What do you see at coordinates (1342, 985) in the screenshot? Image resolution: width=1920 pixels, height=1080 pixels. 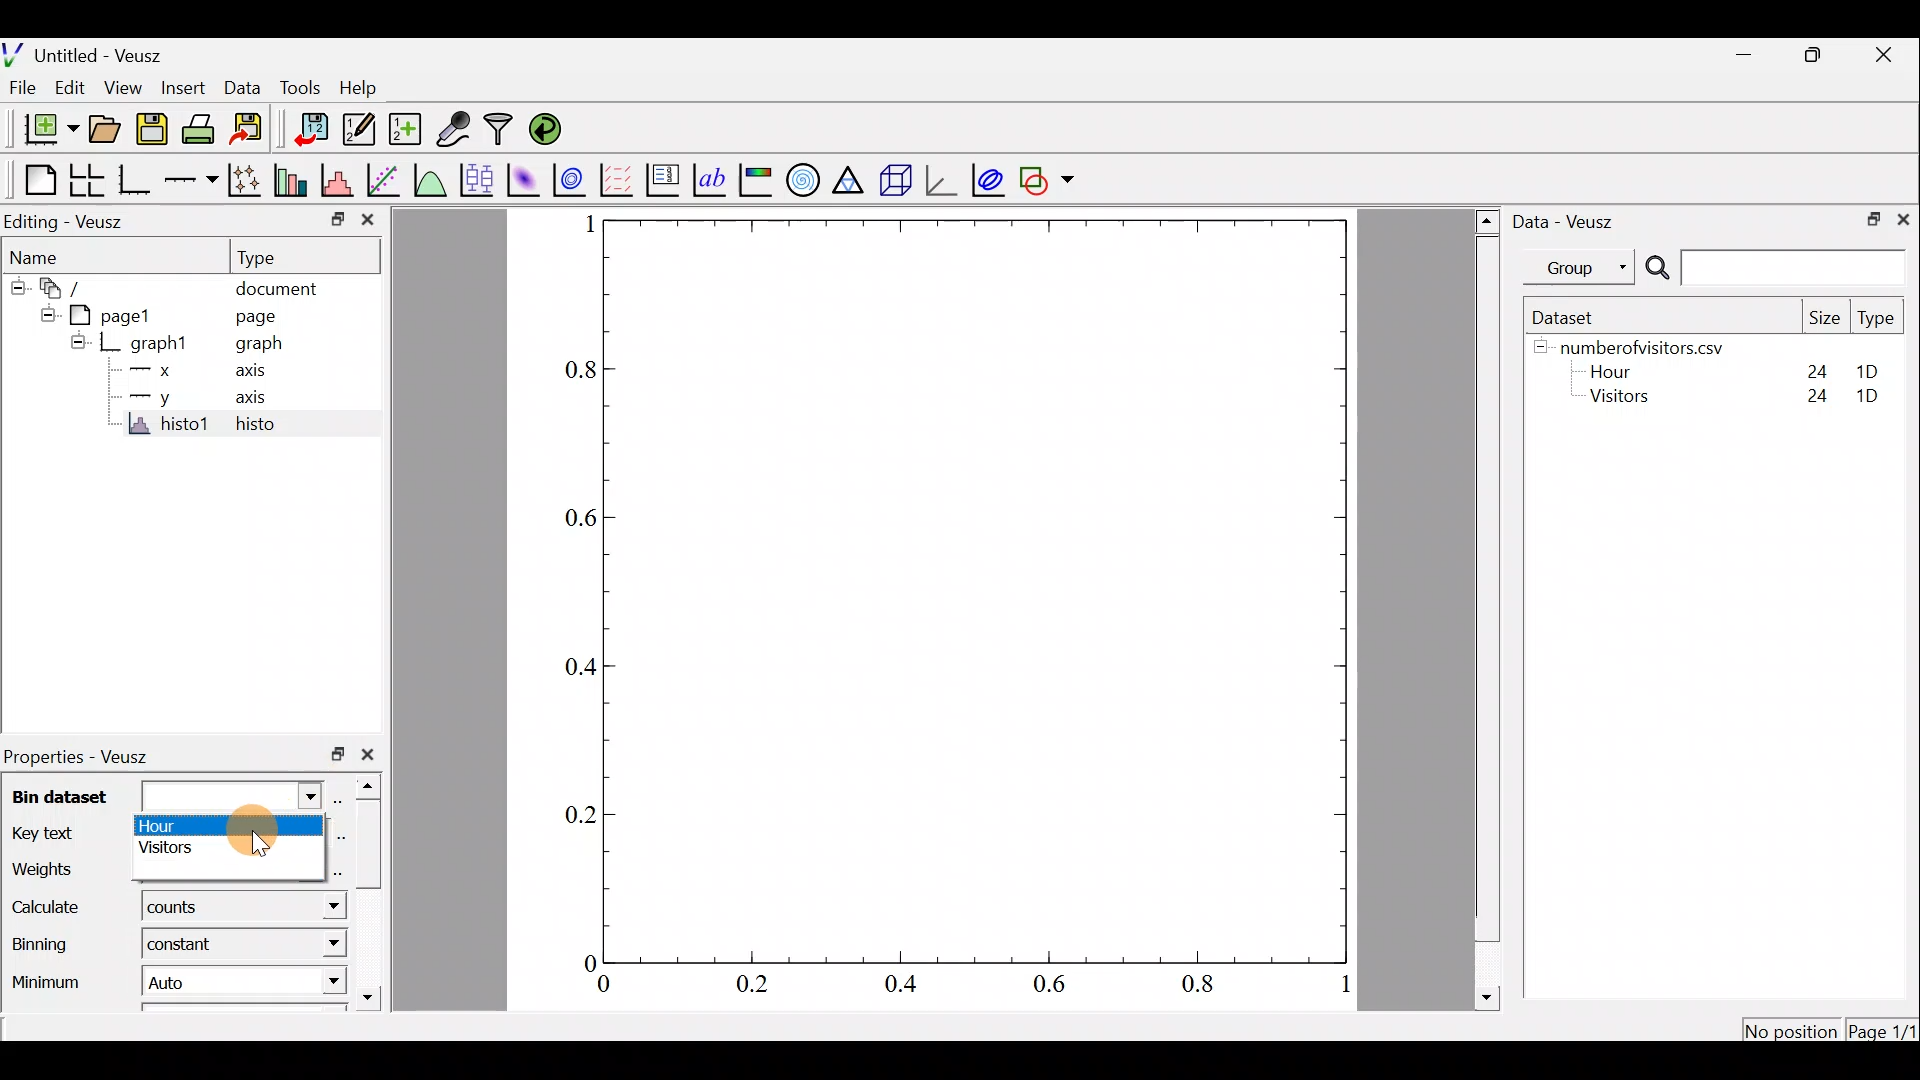 I see `1` at bounding box center [1342, 985].